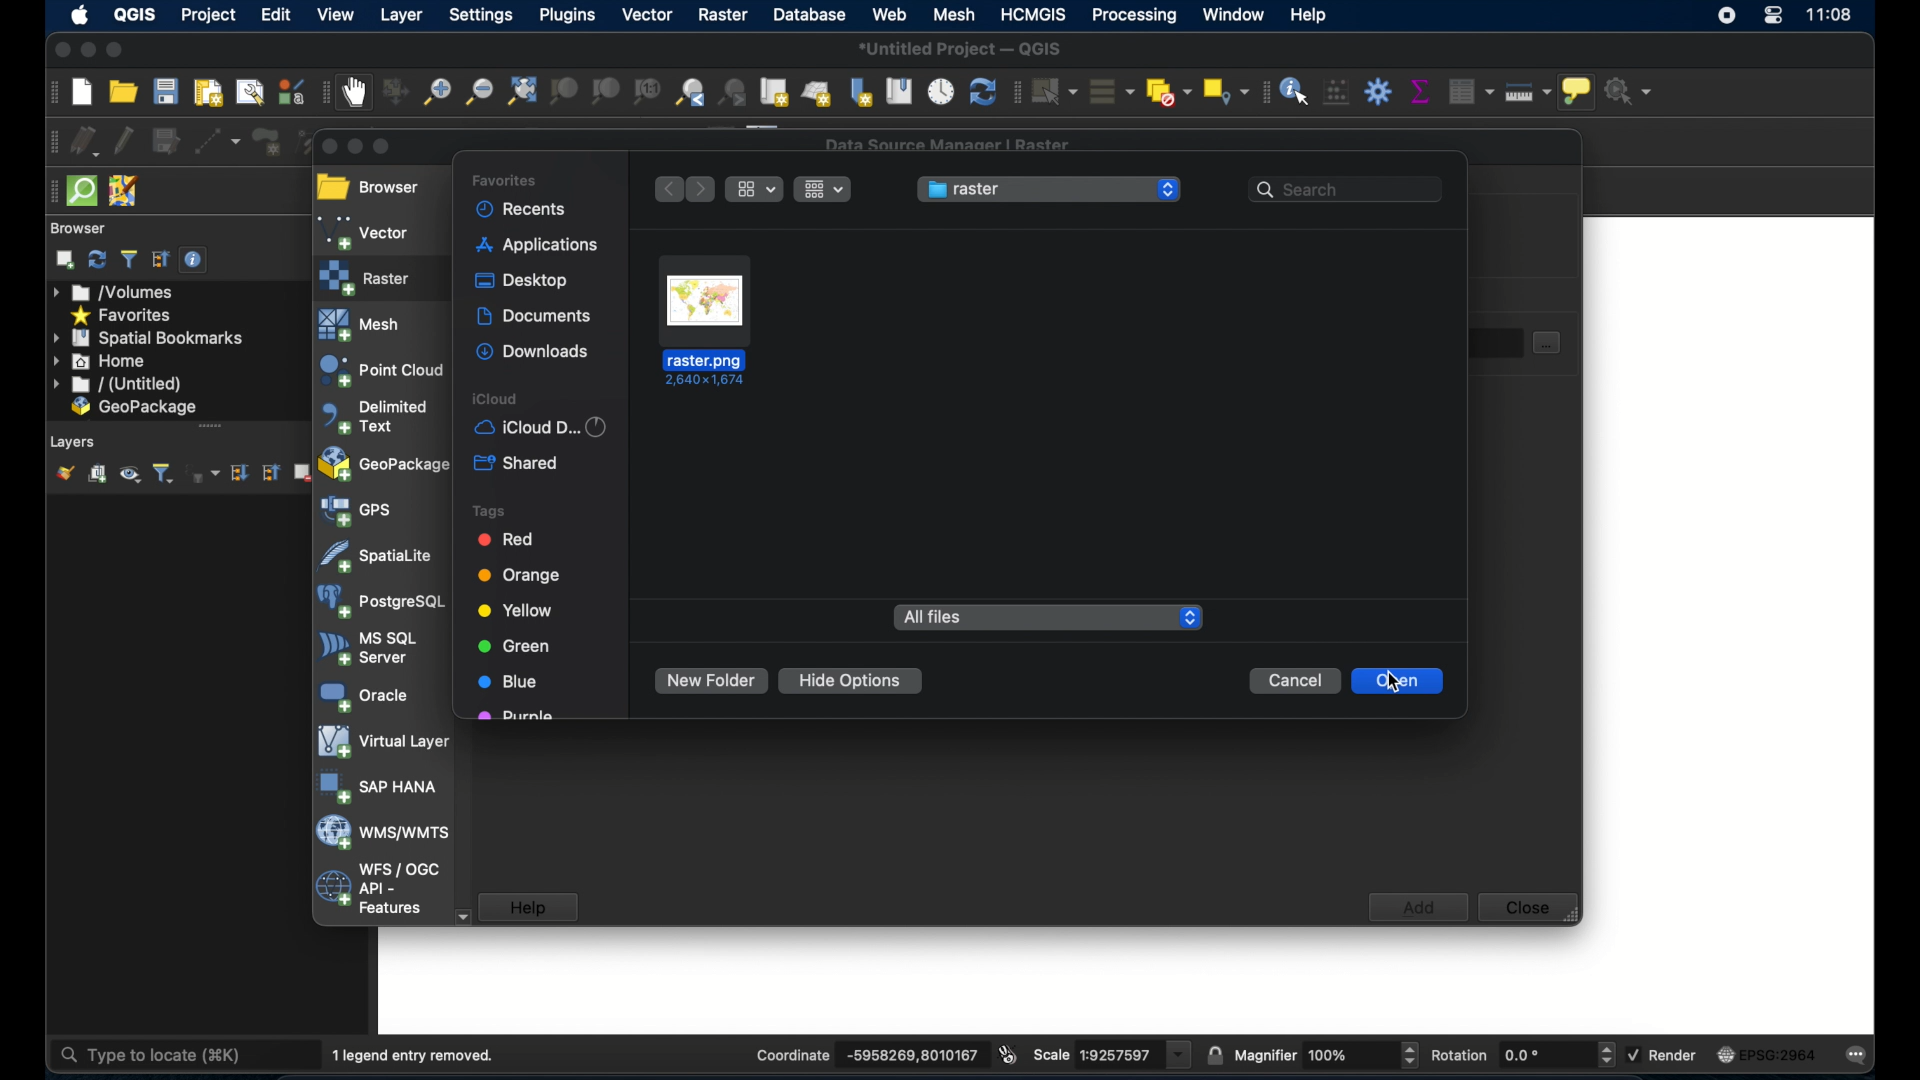 Image resolution: width=1920 pixels, height=1080 pixels. I want to click on mesh, so click(952, 16).